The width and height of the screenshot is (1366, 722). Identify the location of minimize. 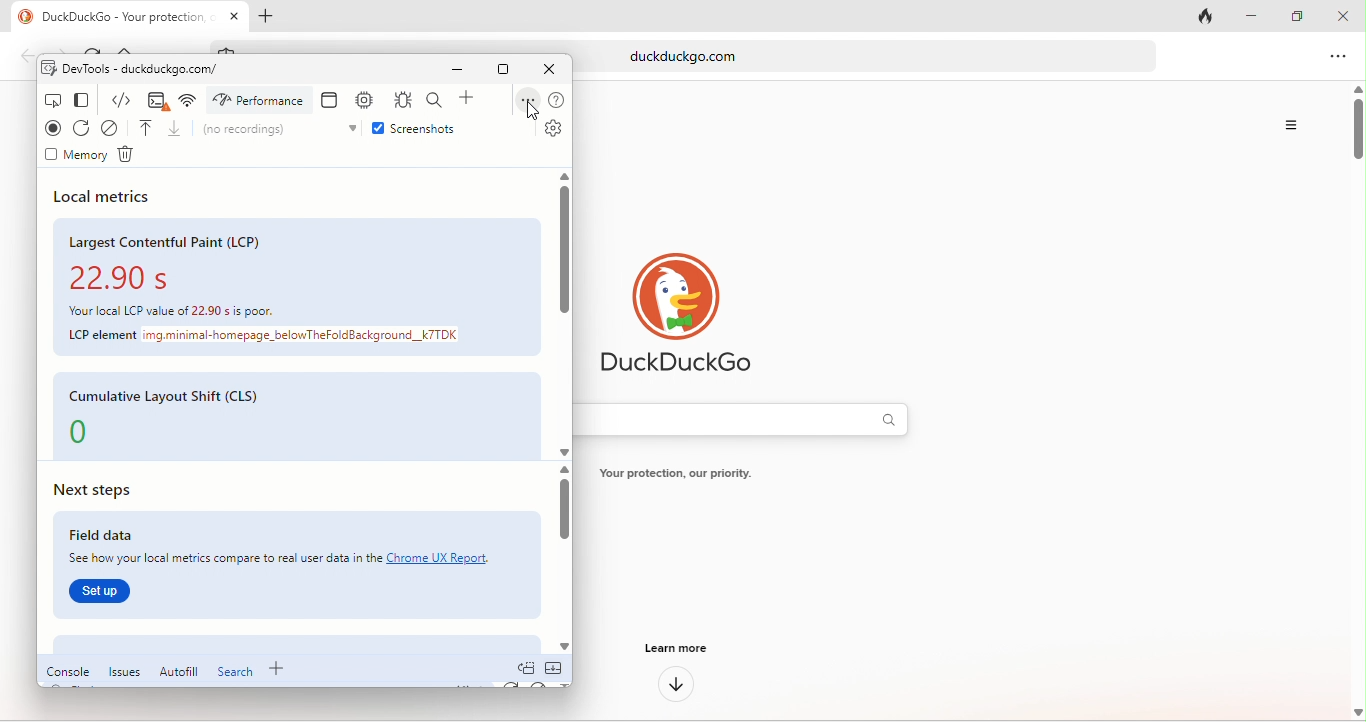
(1253, 17).